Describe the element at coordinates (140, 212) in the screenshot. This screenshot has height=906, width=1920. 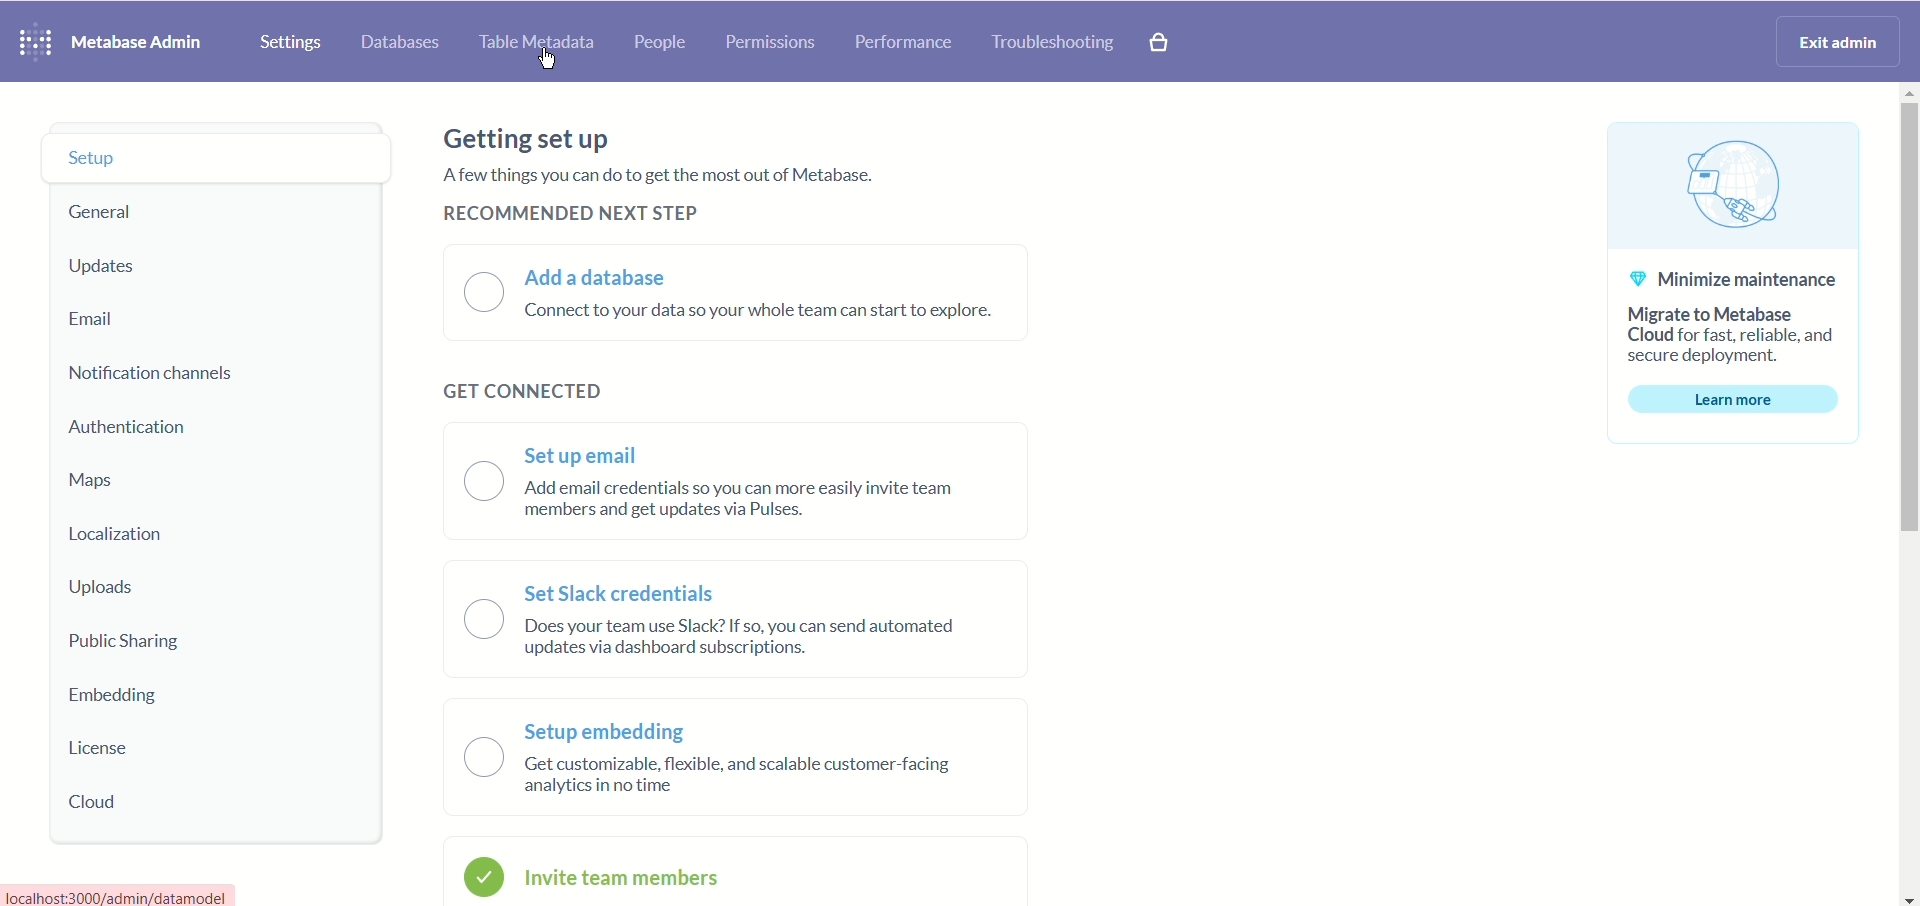
I see `General` at that location.